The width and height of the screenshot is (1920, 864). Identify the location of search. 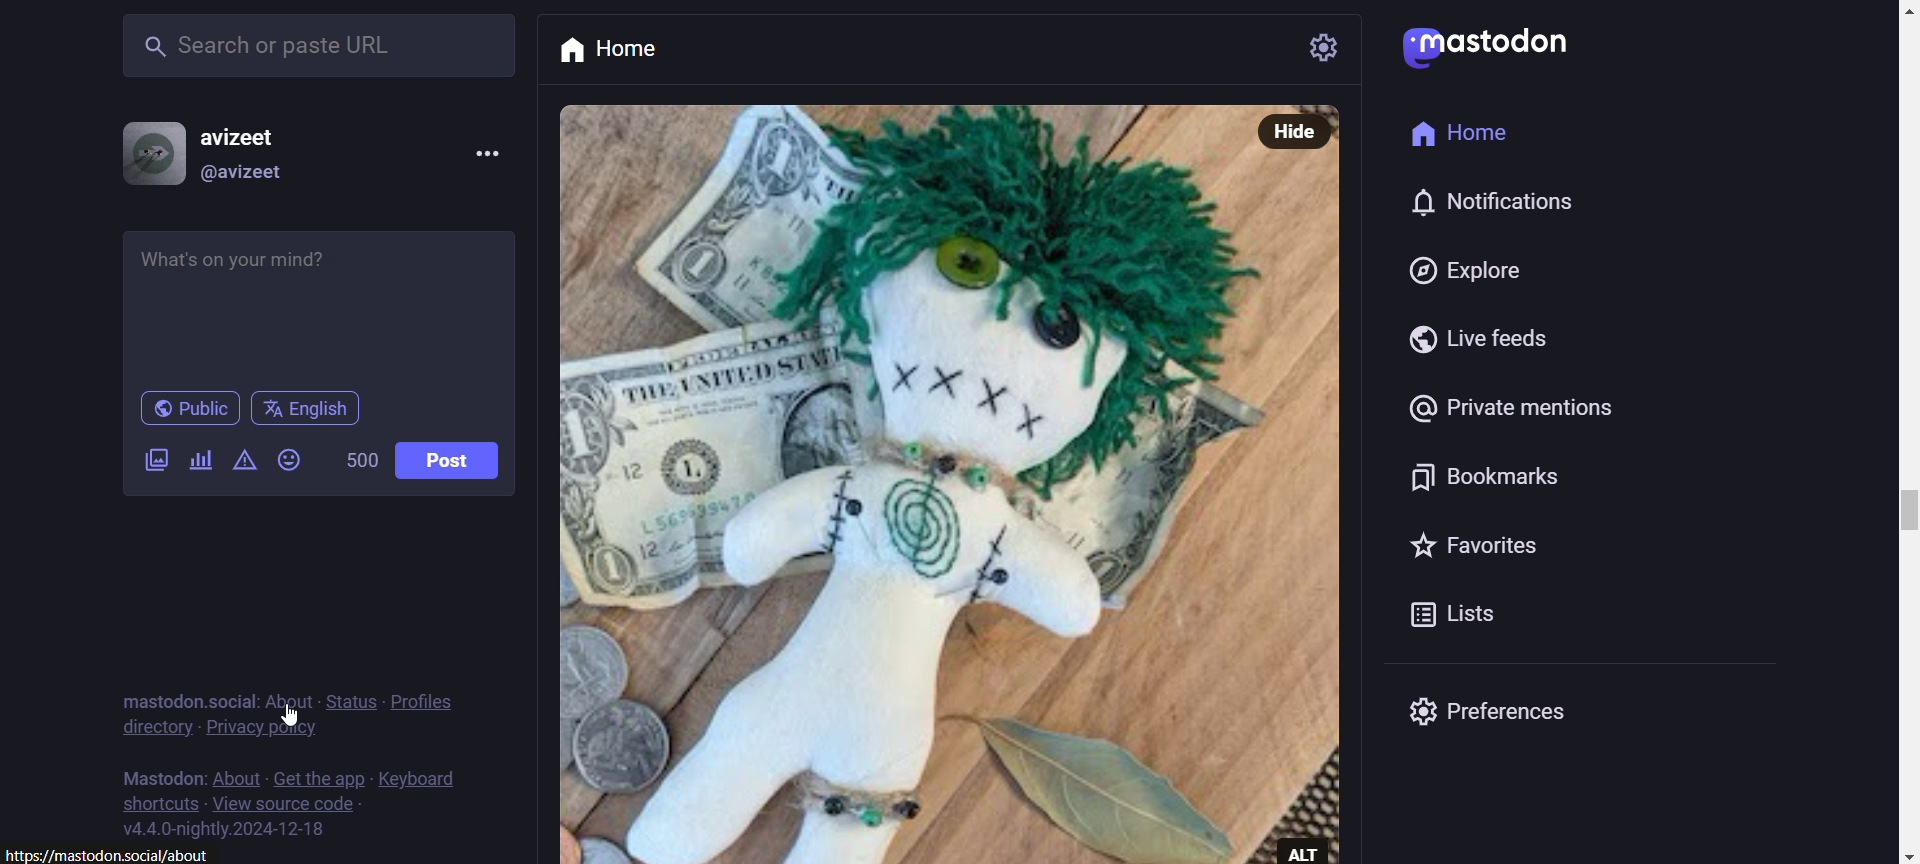
(315, 41).